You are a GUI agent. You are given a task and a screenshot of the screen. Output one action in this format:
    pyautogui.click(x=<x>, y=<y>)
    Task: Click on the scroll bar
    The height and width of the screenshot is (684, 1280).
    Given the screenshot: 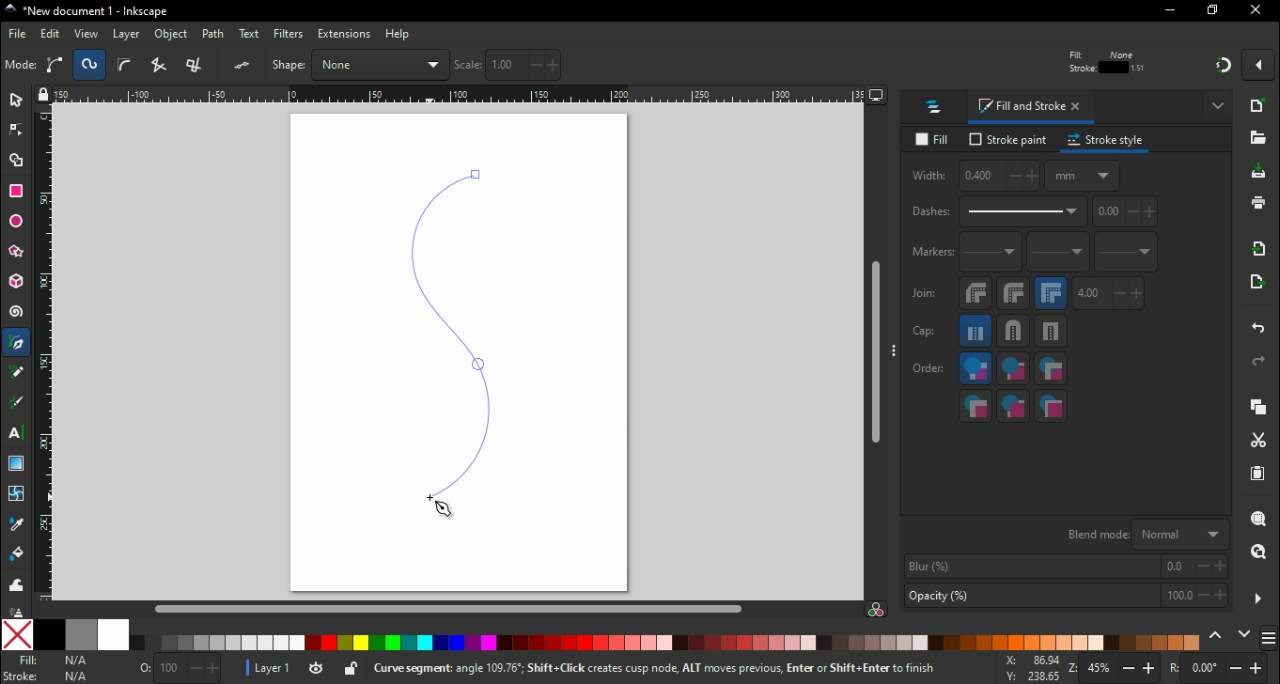 What is the action you would take?
    pyautogui.click(x=874, y=354)
    